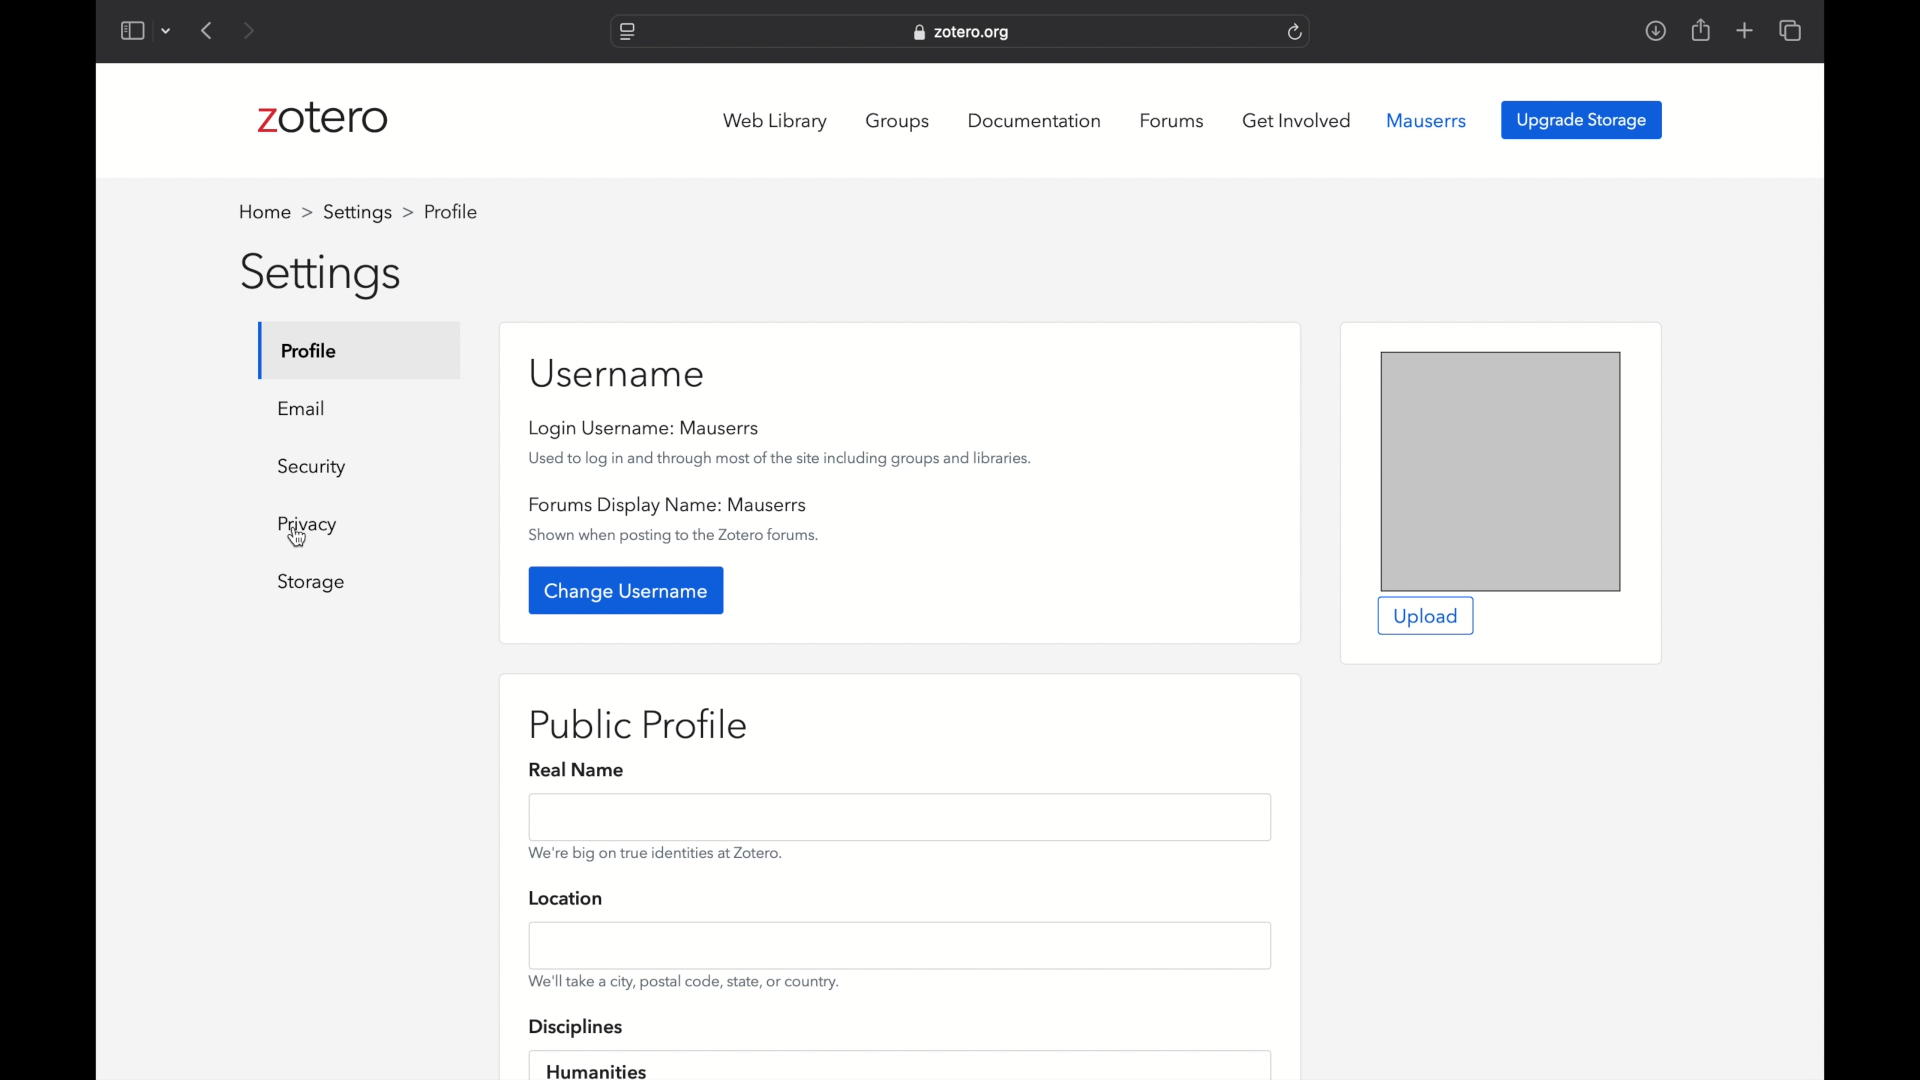 The width and height of the screenshot is (1920, 1080). I want to click on documentation, so click(1034, 121).